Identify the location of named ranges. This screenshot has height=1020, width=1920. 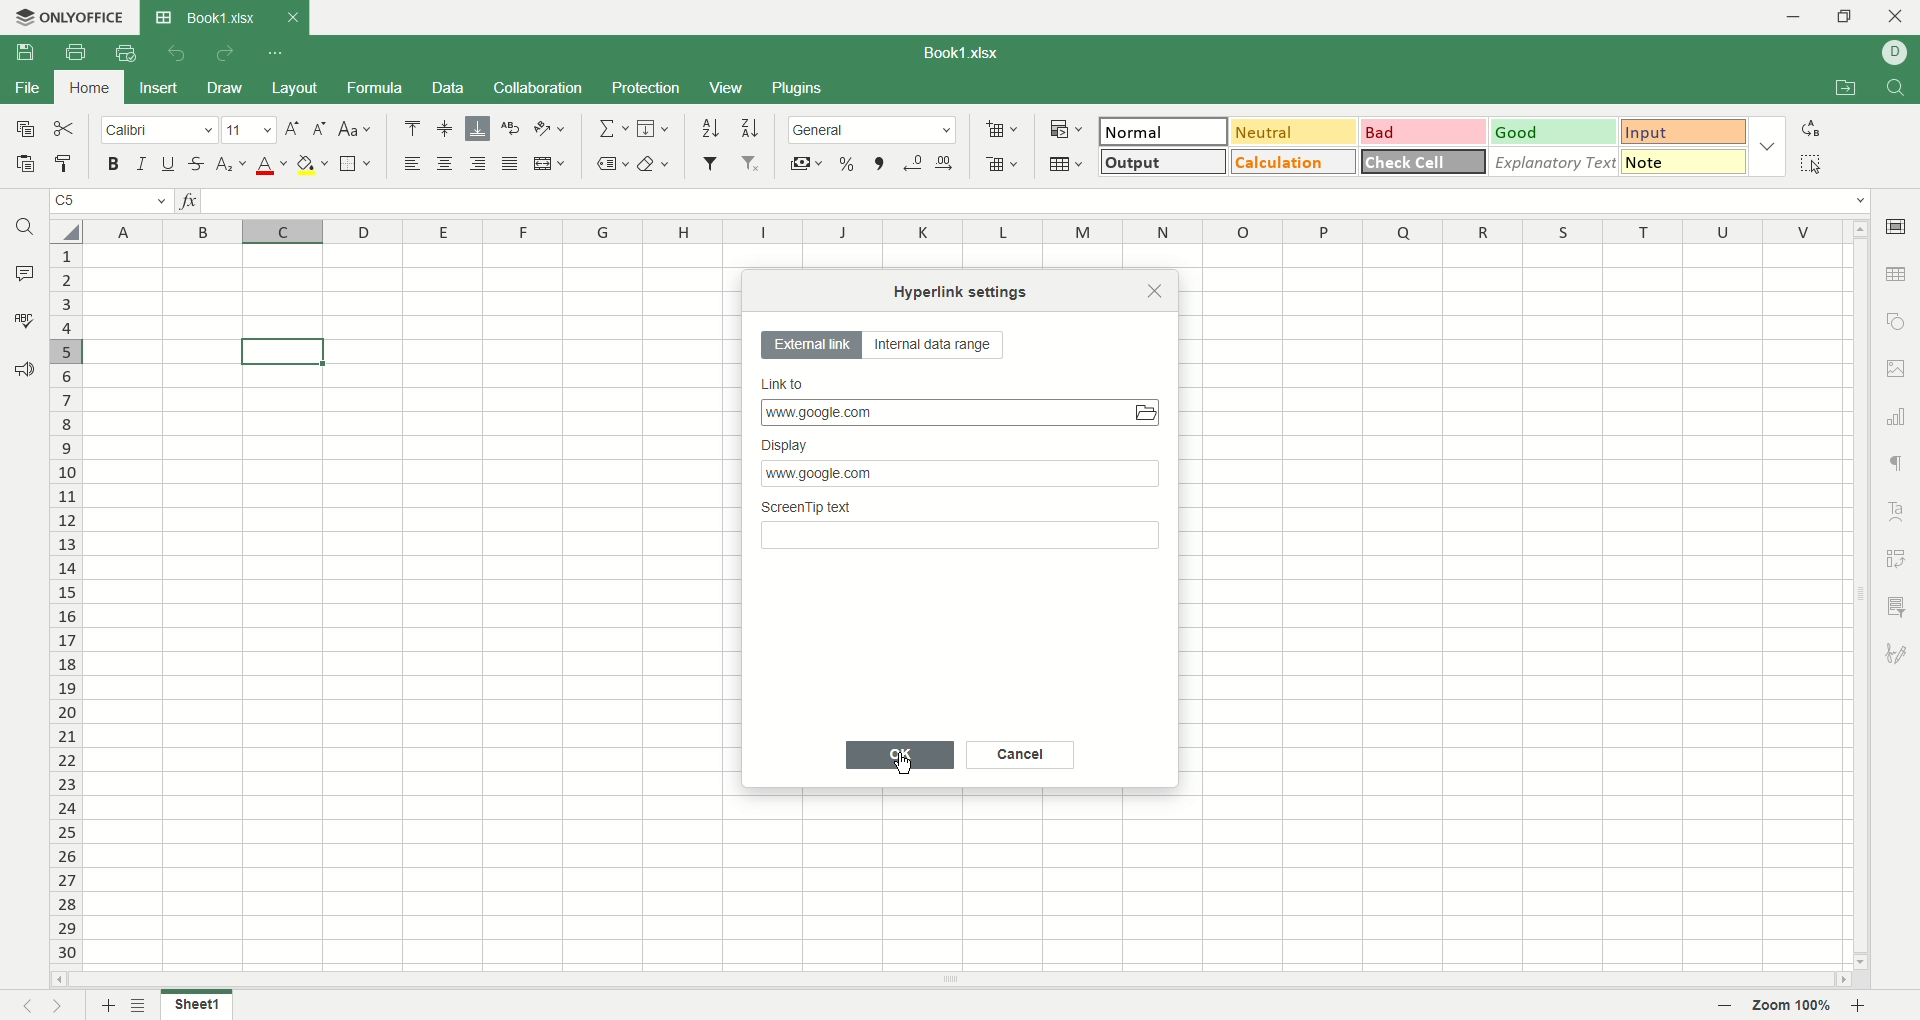
(612, 163).